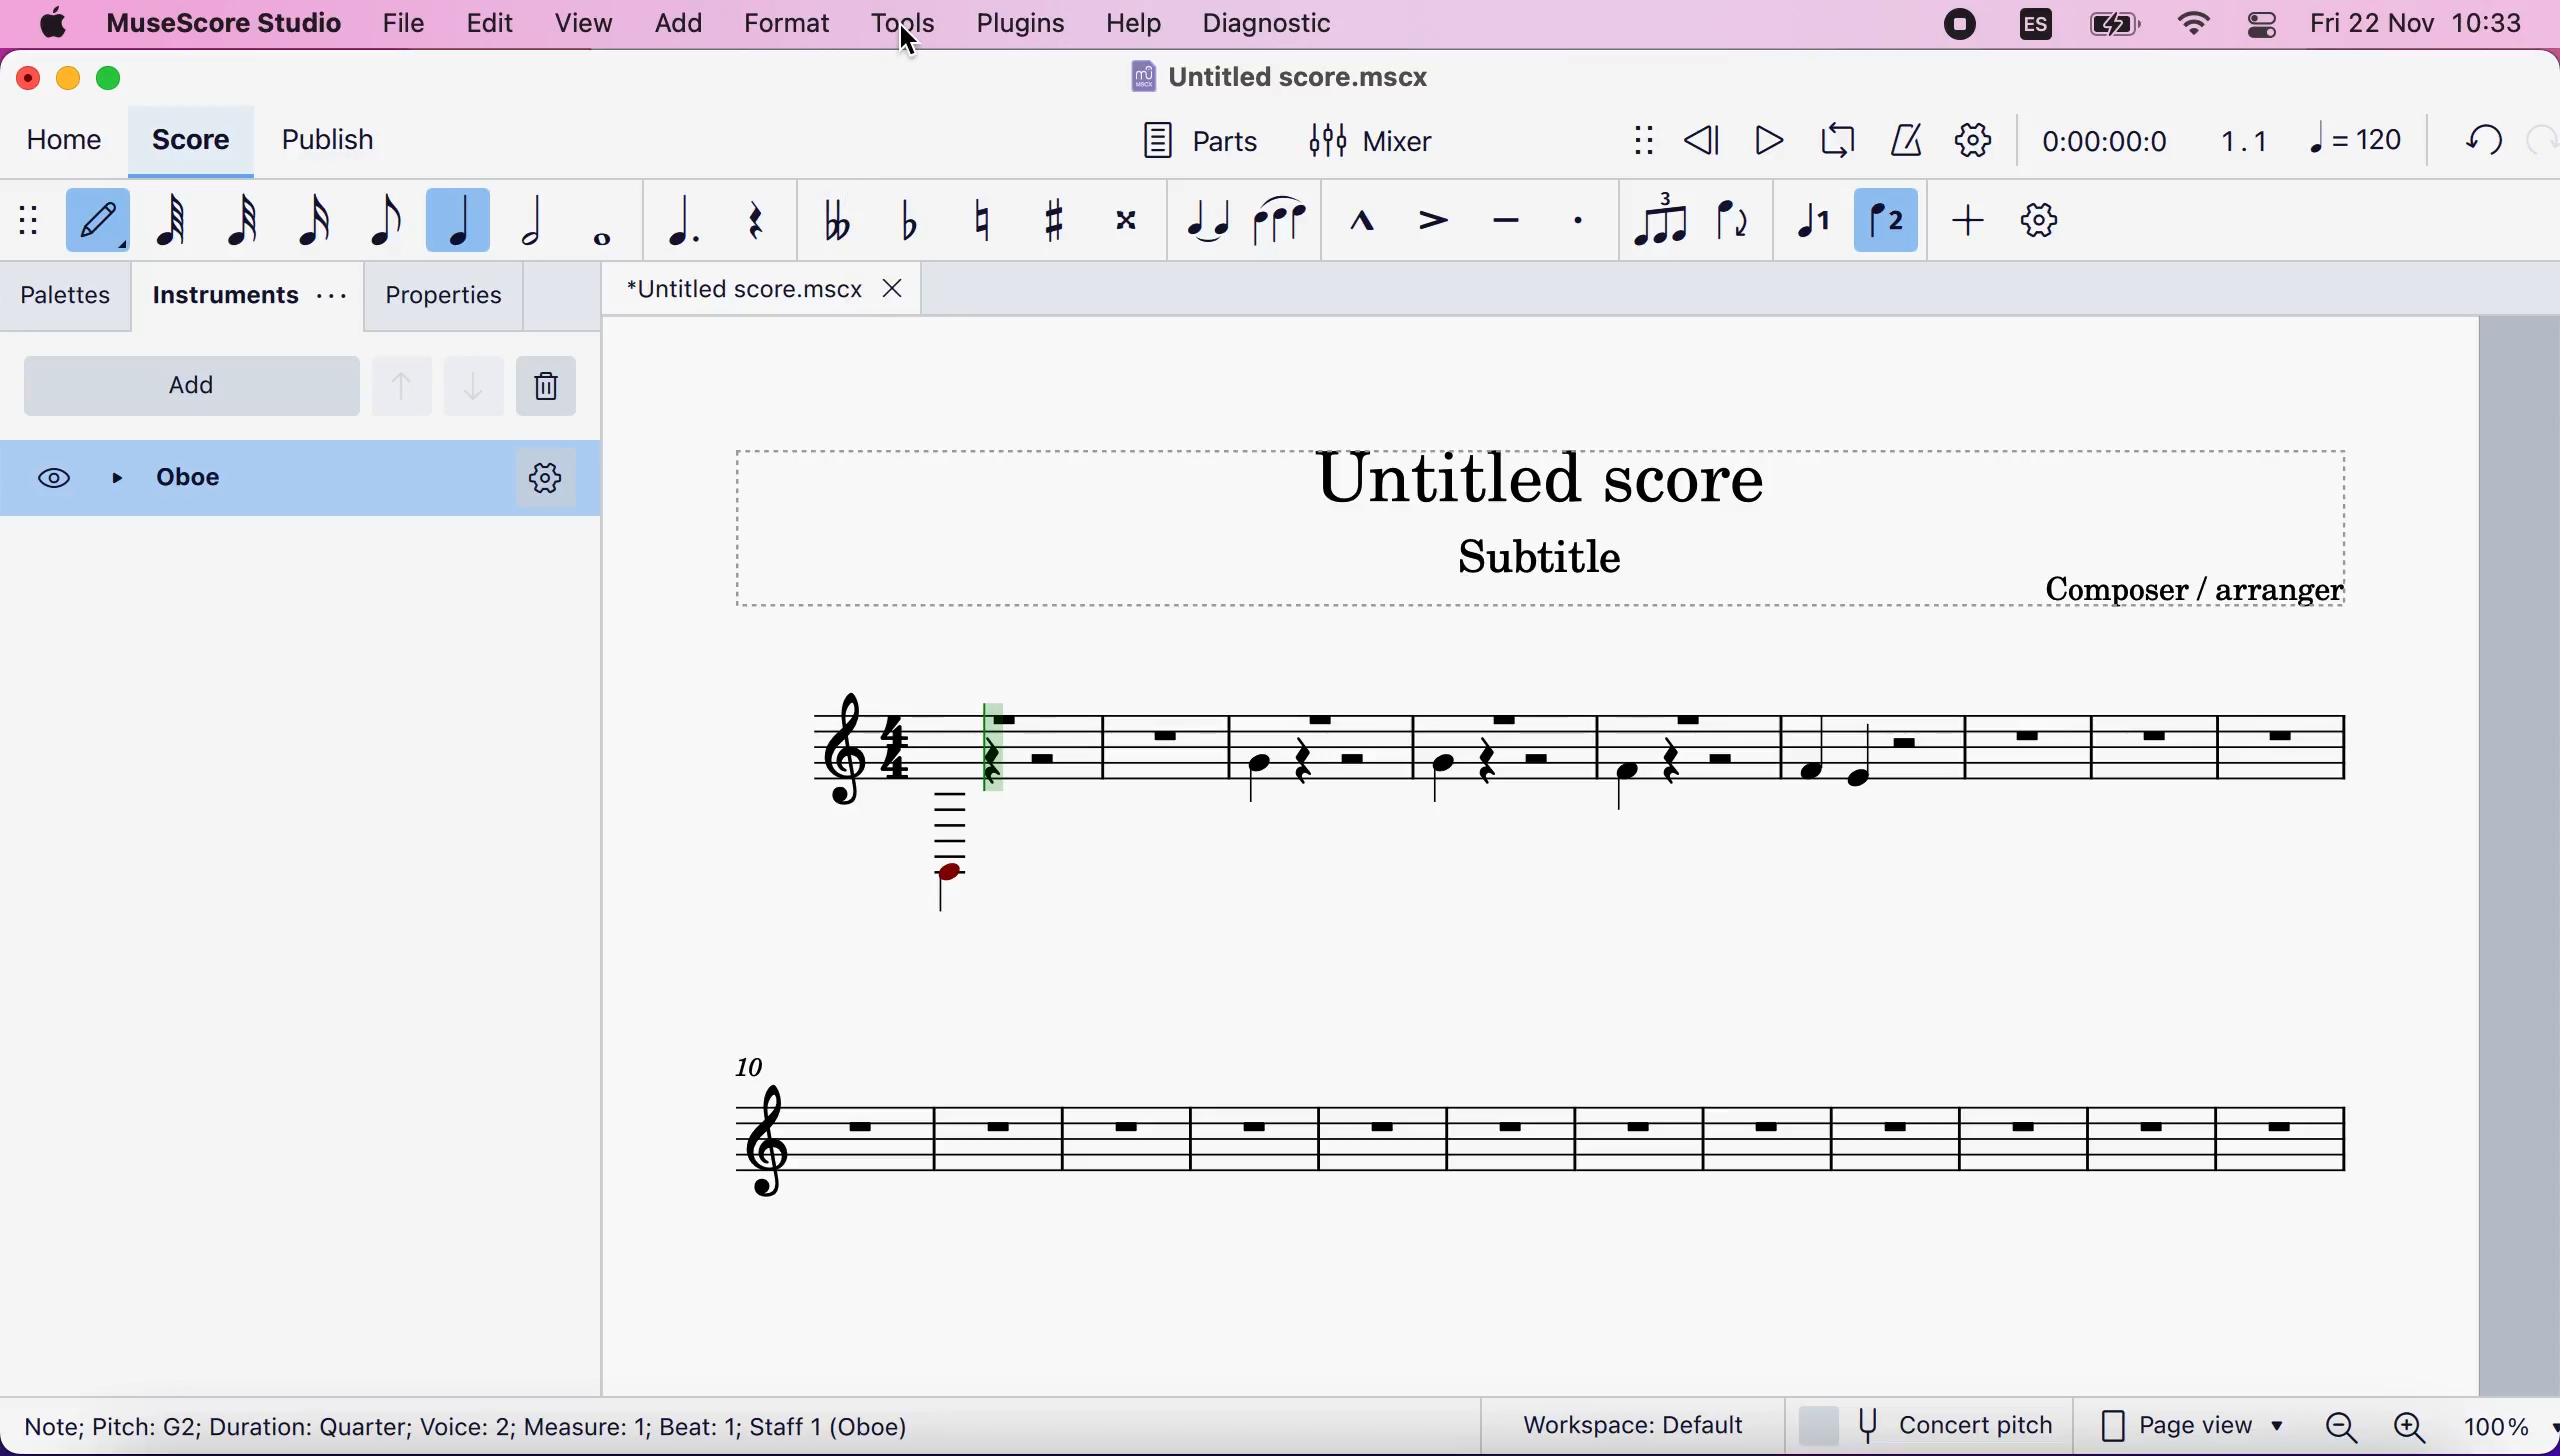 The height and width of the screenshot is (1456, 2560). What do you see at coordinates (2050, 217) in the screenshot?
I see `customization tool` at bounding box center [2050, 217].